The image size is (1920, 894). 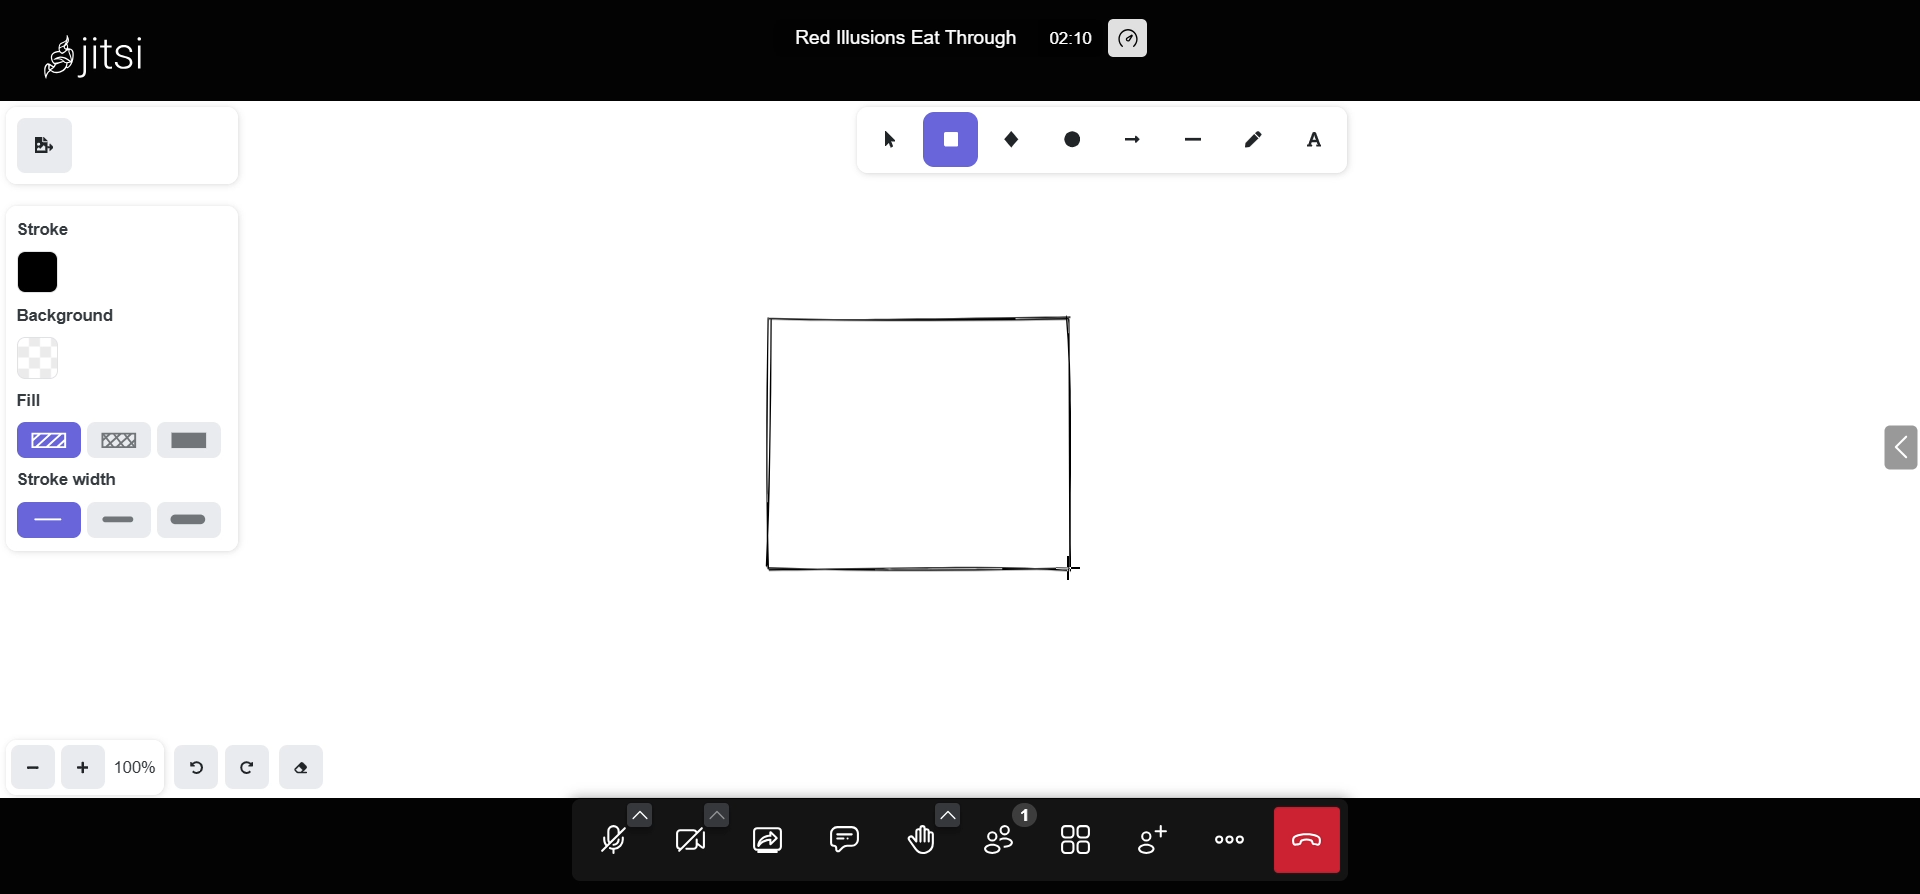 I want to click on bold, so click(x=119, y=519).